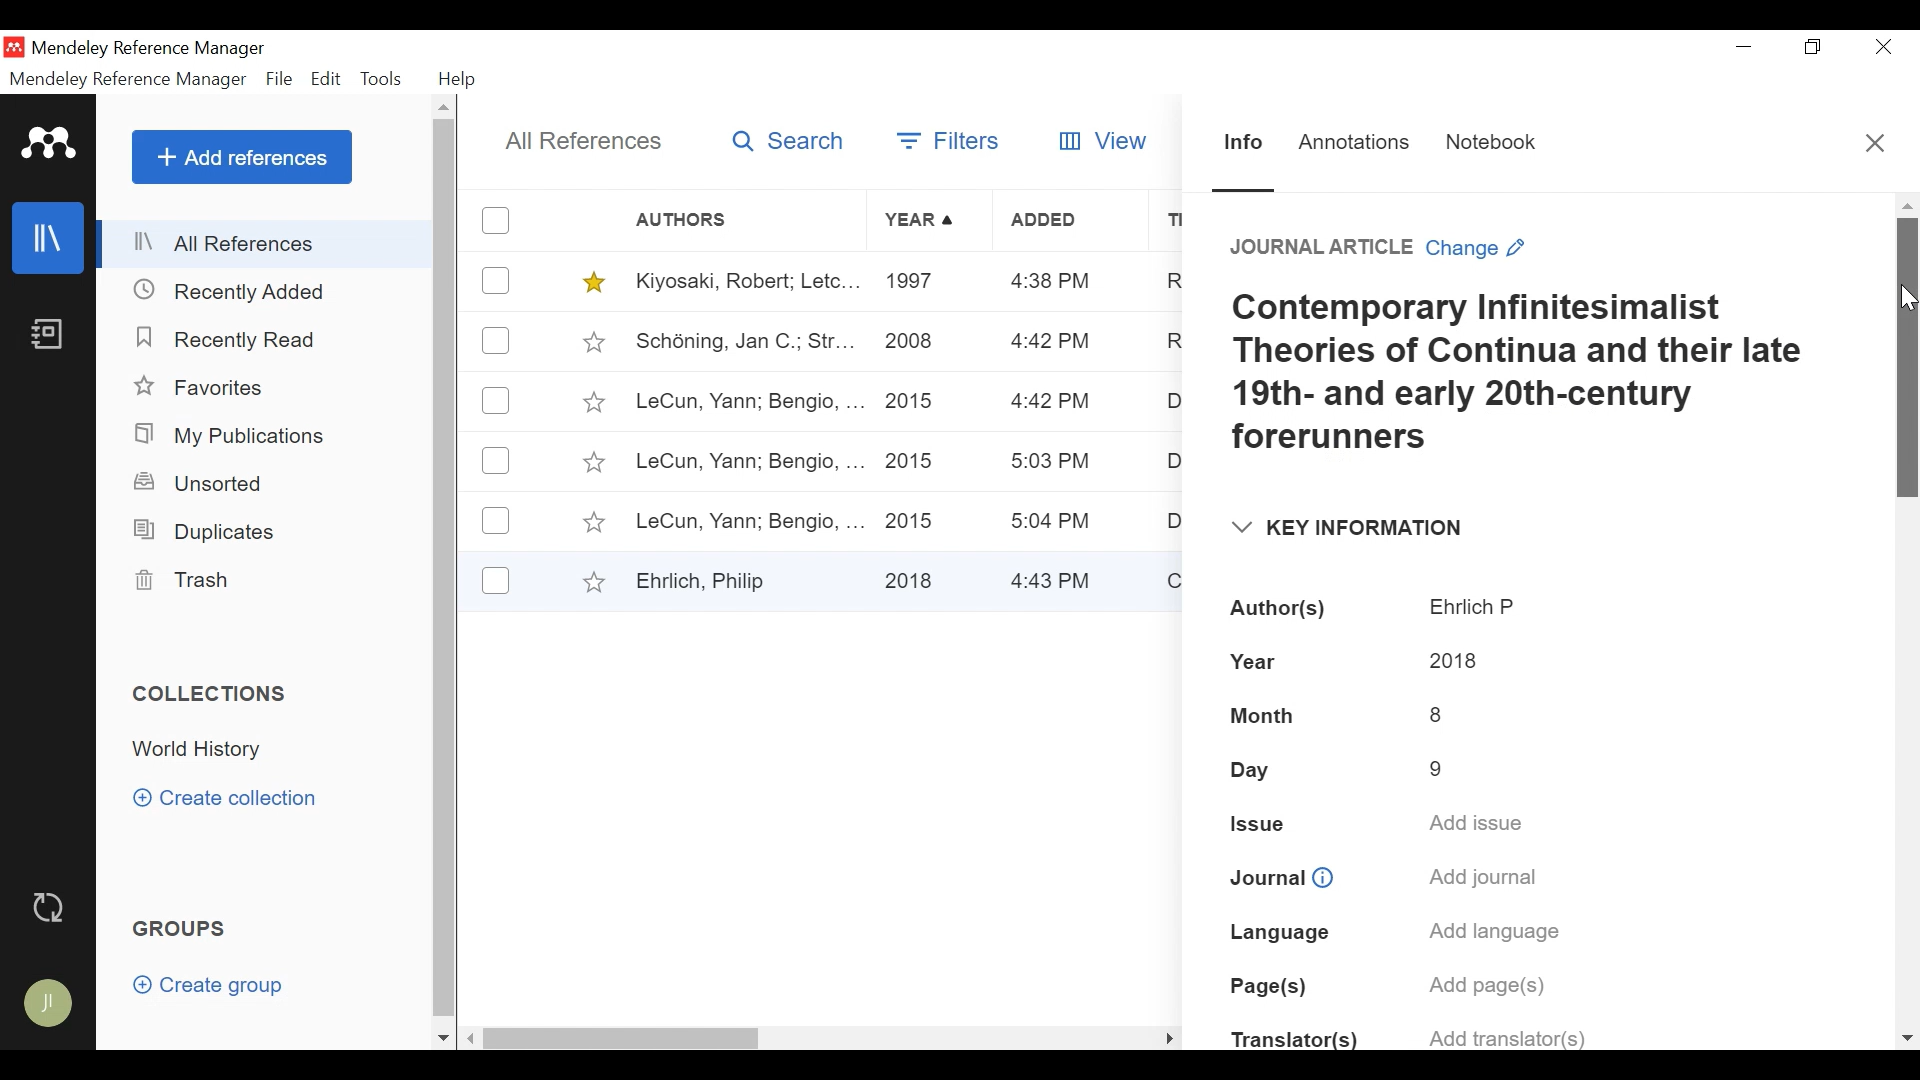  I want to click on Help, so click(457, 79).